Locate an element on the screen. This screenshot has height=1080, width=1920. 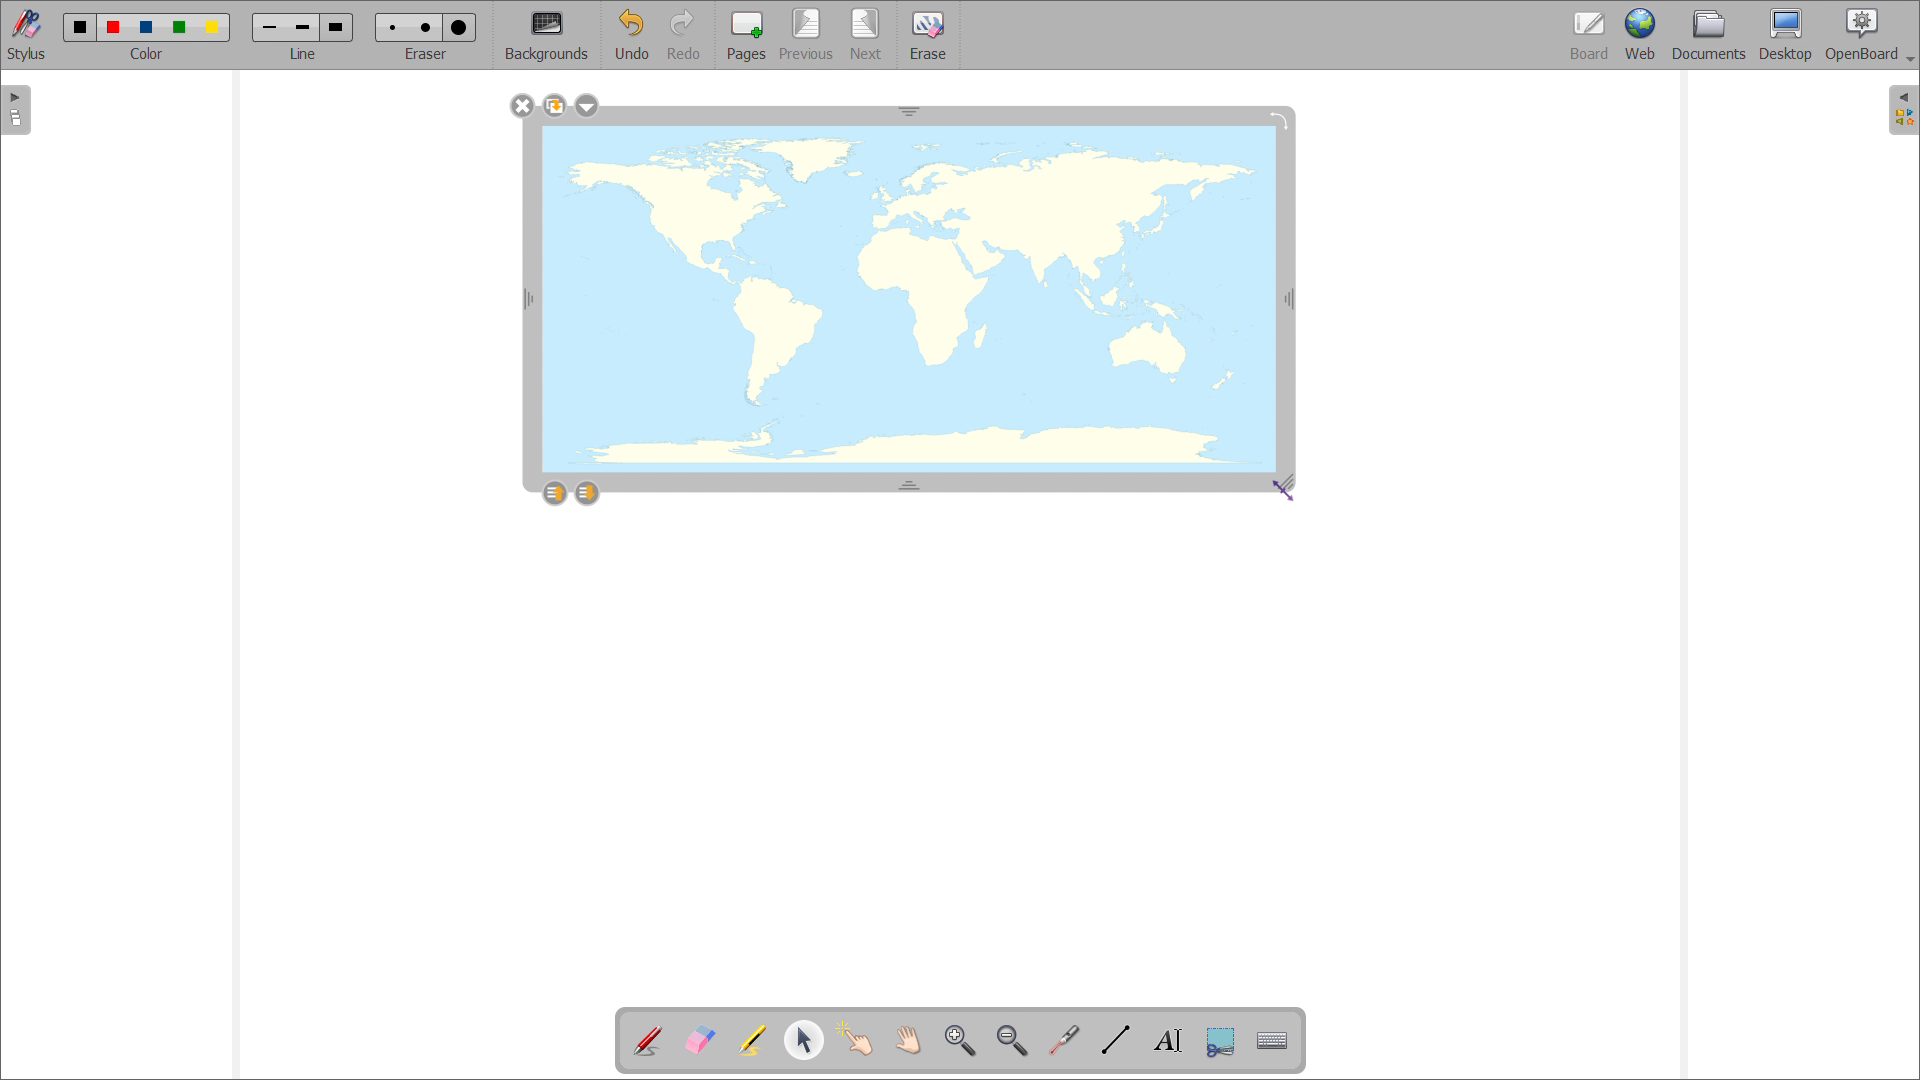
delete is located at coordinates (522, 106).